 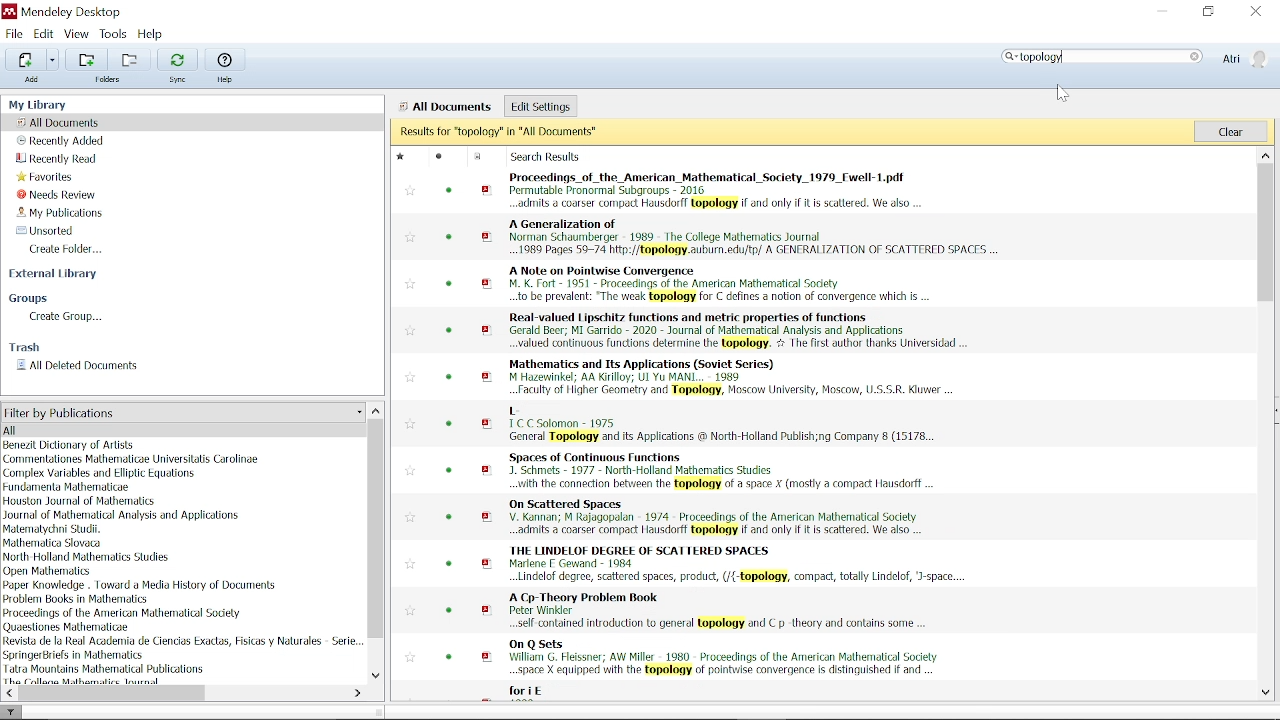 What do you see at coordinates (183, 640) in the screenshot?
I see `author` at bounding box center [183, 640].